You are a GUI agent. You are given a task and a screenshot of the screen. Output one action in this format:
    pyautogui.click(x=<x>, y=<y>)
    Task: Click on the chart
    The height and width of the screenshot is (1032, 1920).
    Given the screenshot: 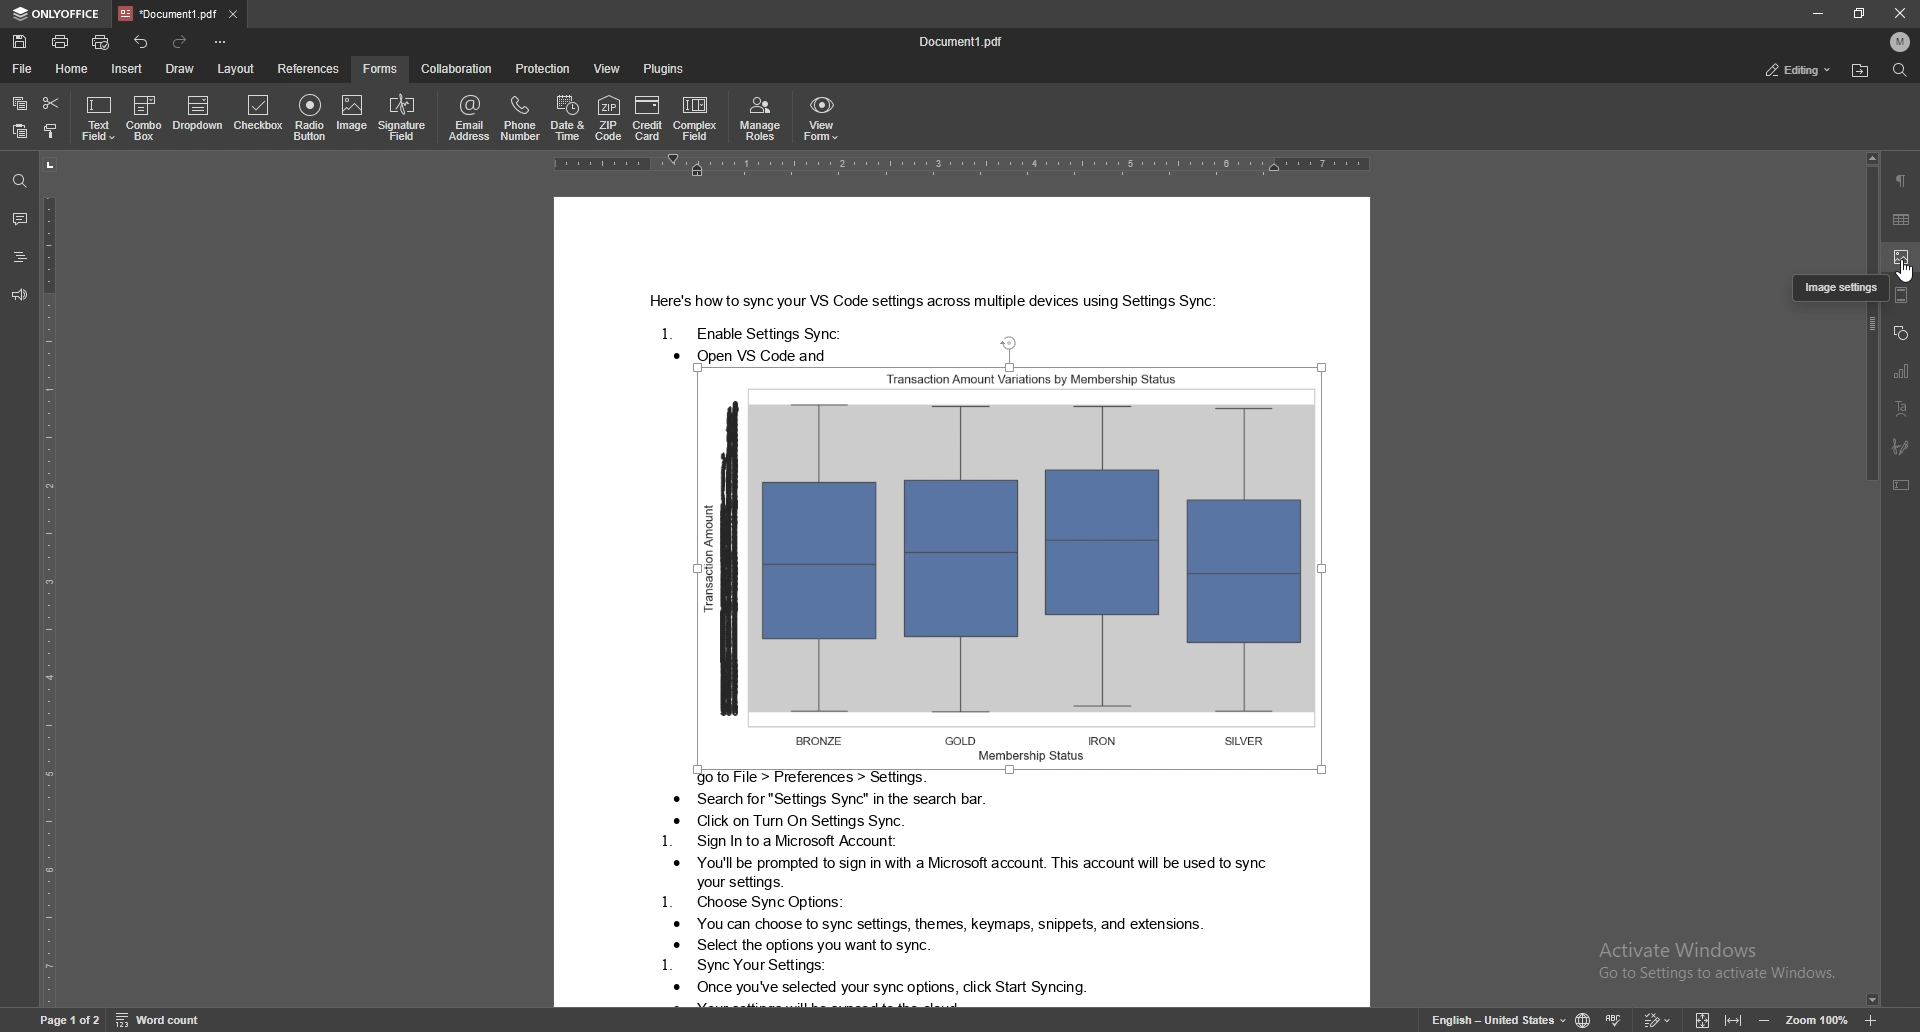 What is the action you would take?
    pyautogui.click(x=1903, y=371)
    